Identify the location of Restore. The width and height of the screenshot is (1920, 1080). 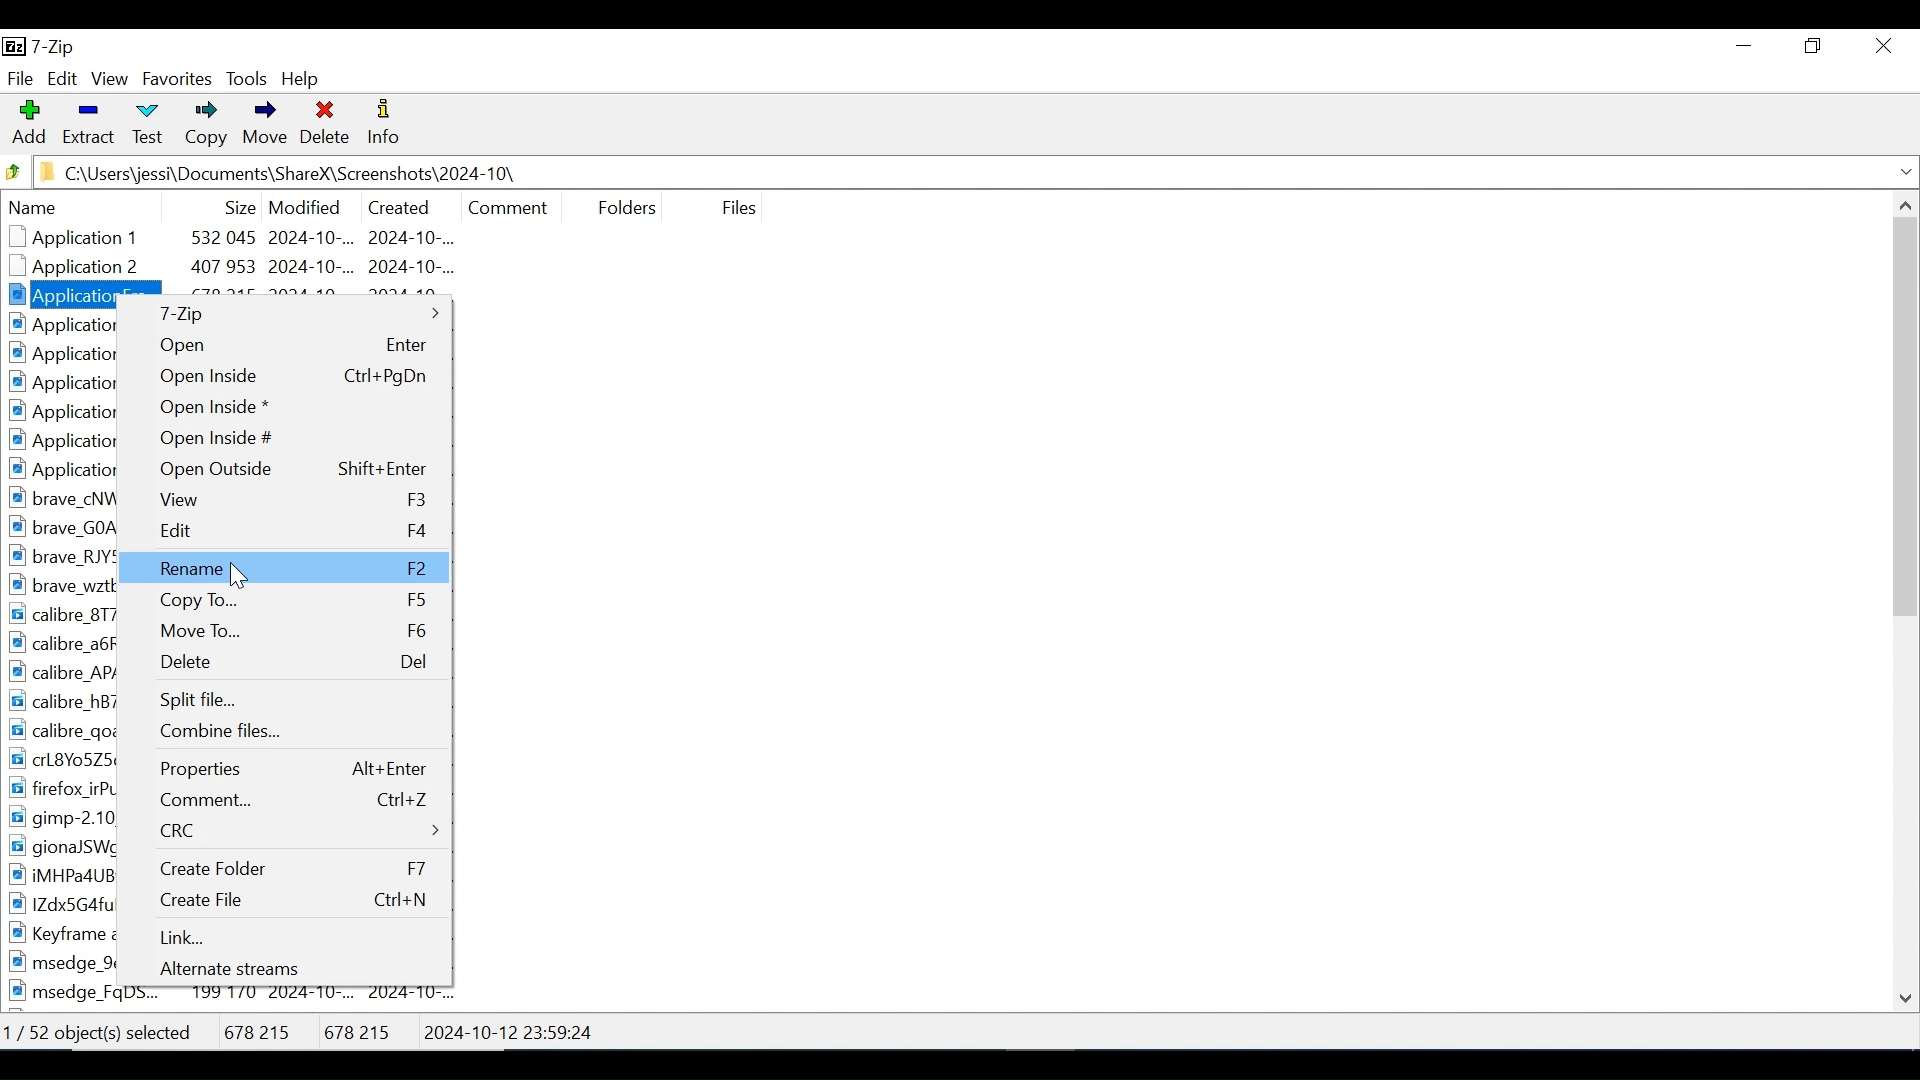
(1816, 45).